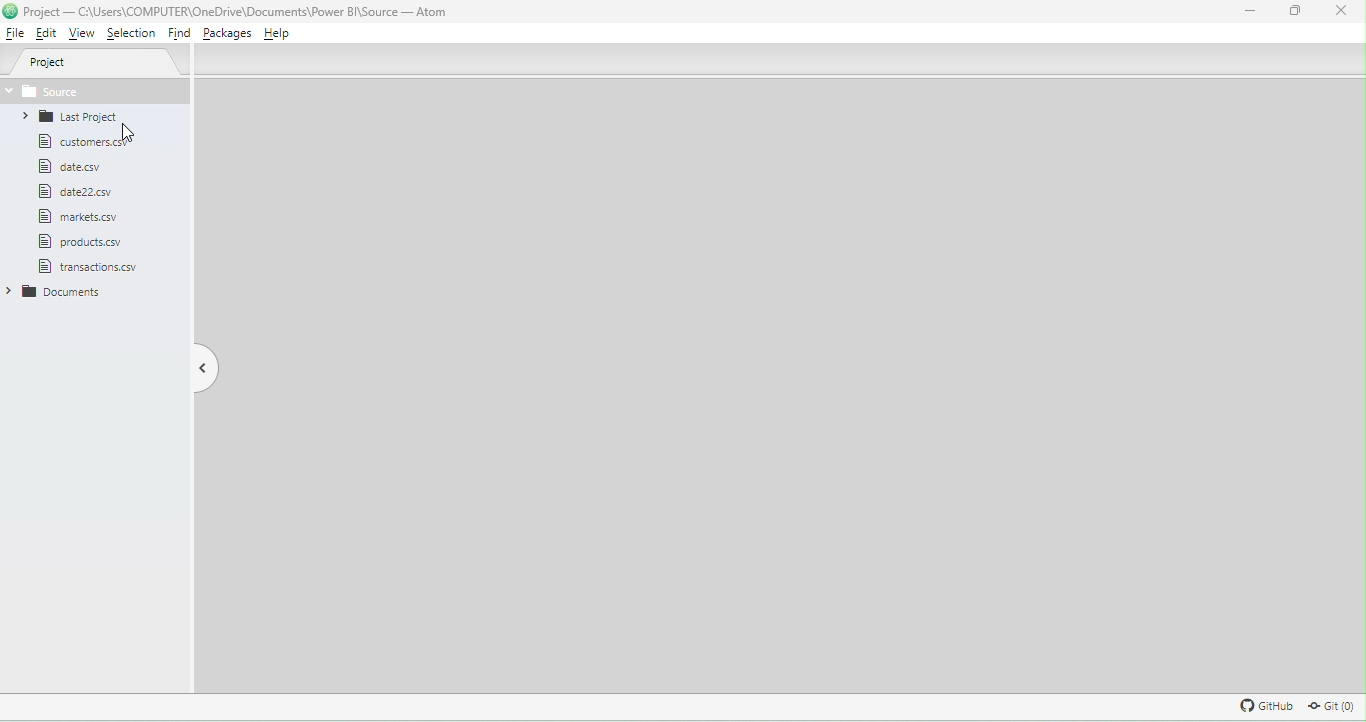  I want to click on GitHub, so click(1264, 705).